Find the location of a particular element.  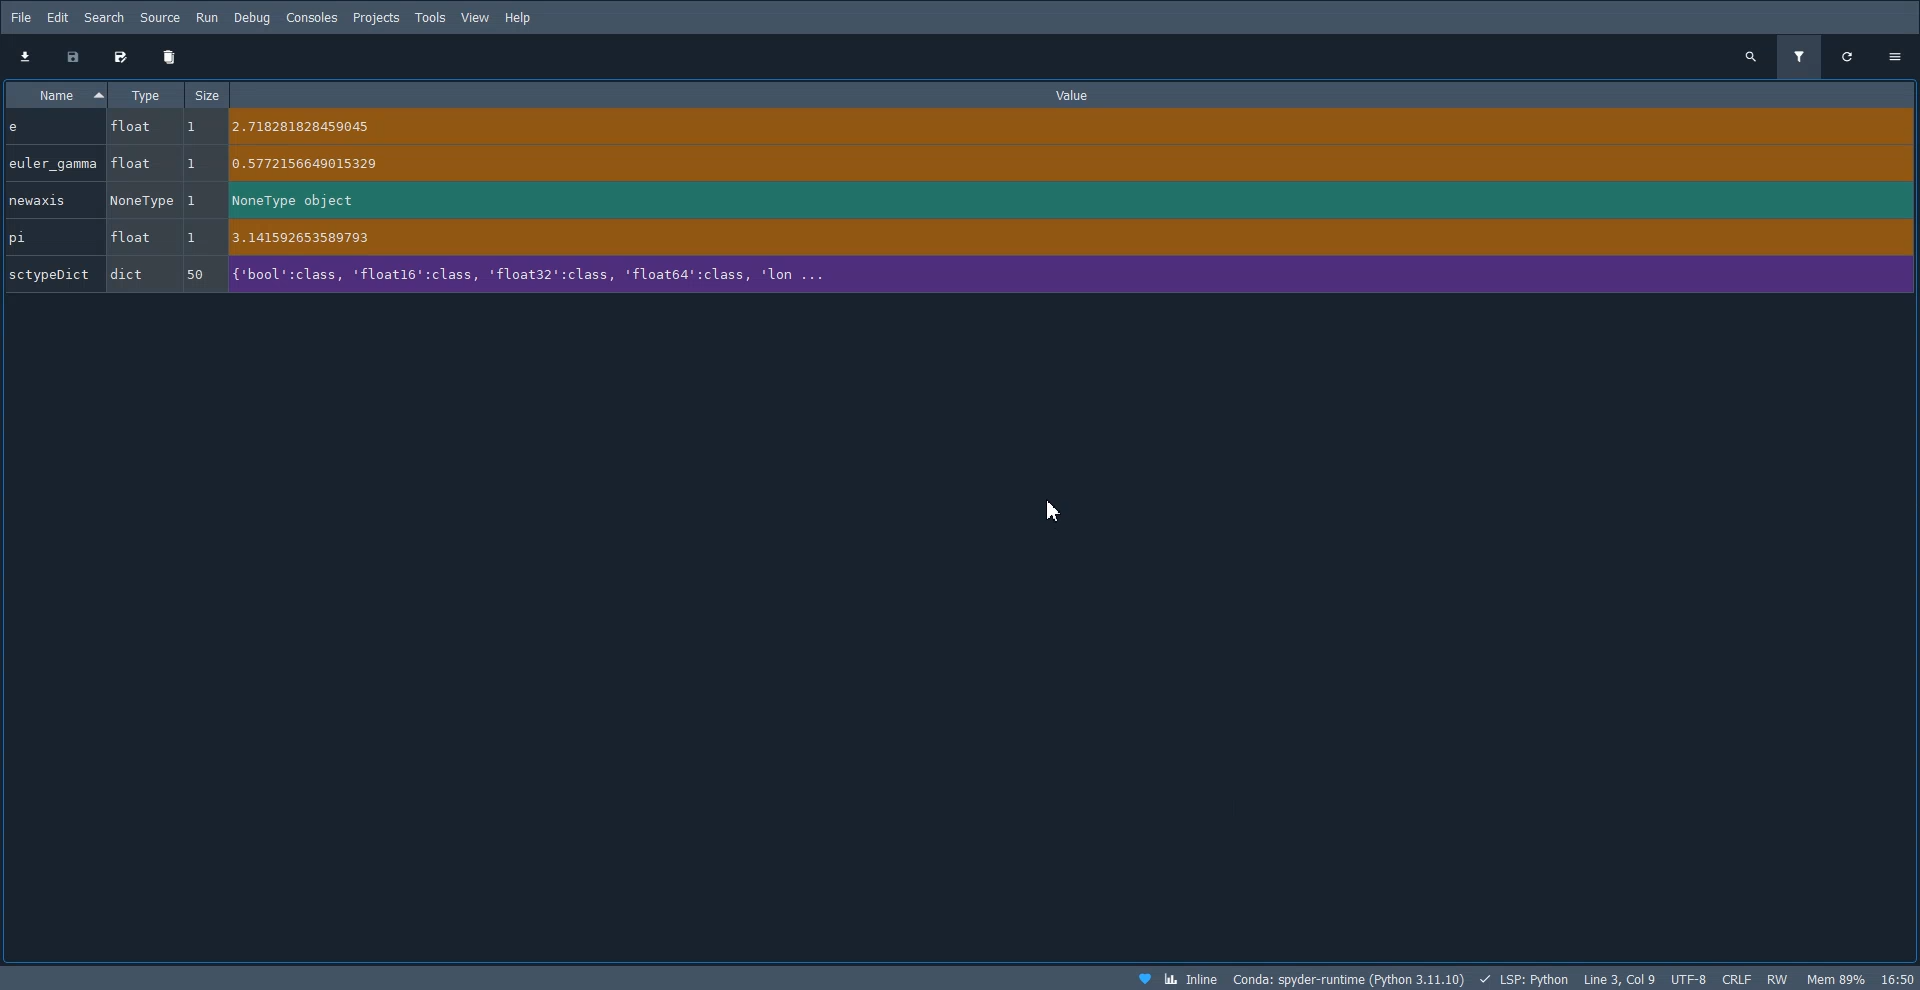

Help is located at coordinates (518, 16).